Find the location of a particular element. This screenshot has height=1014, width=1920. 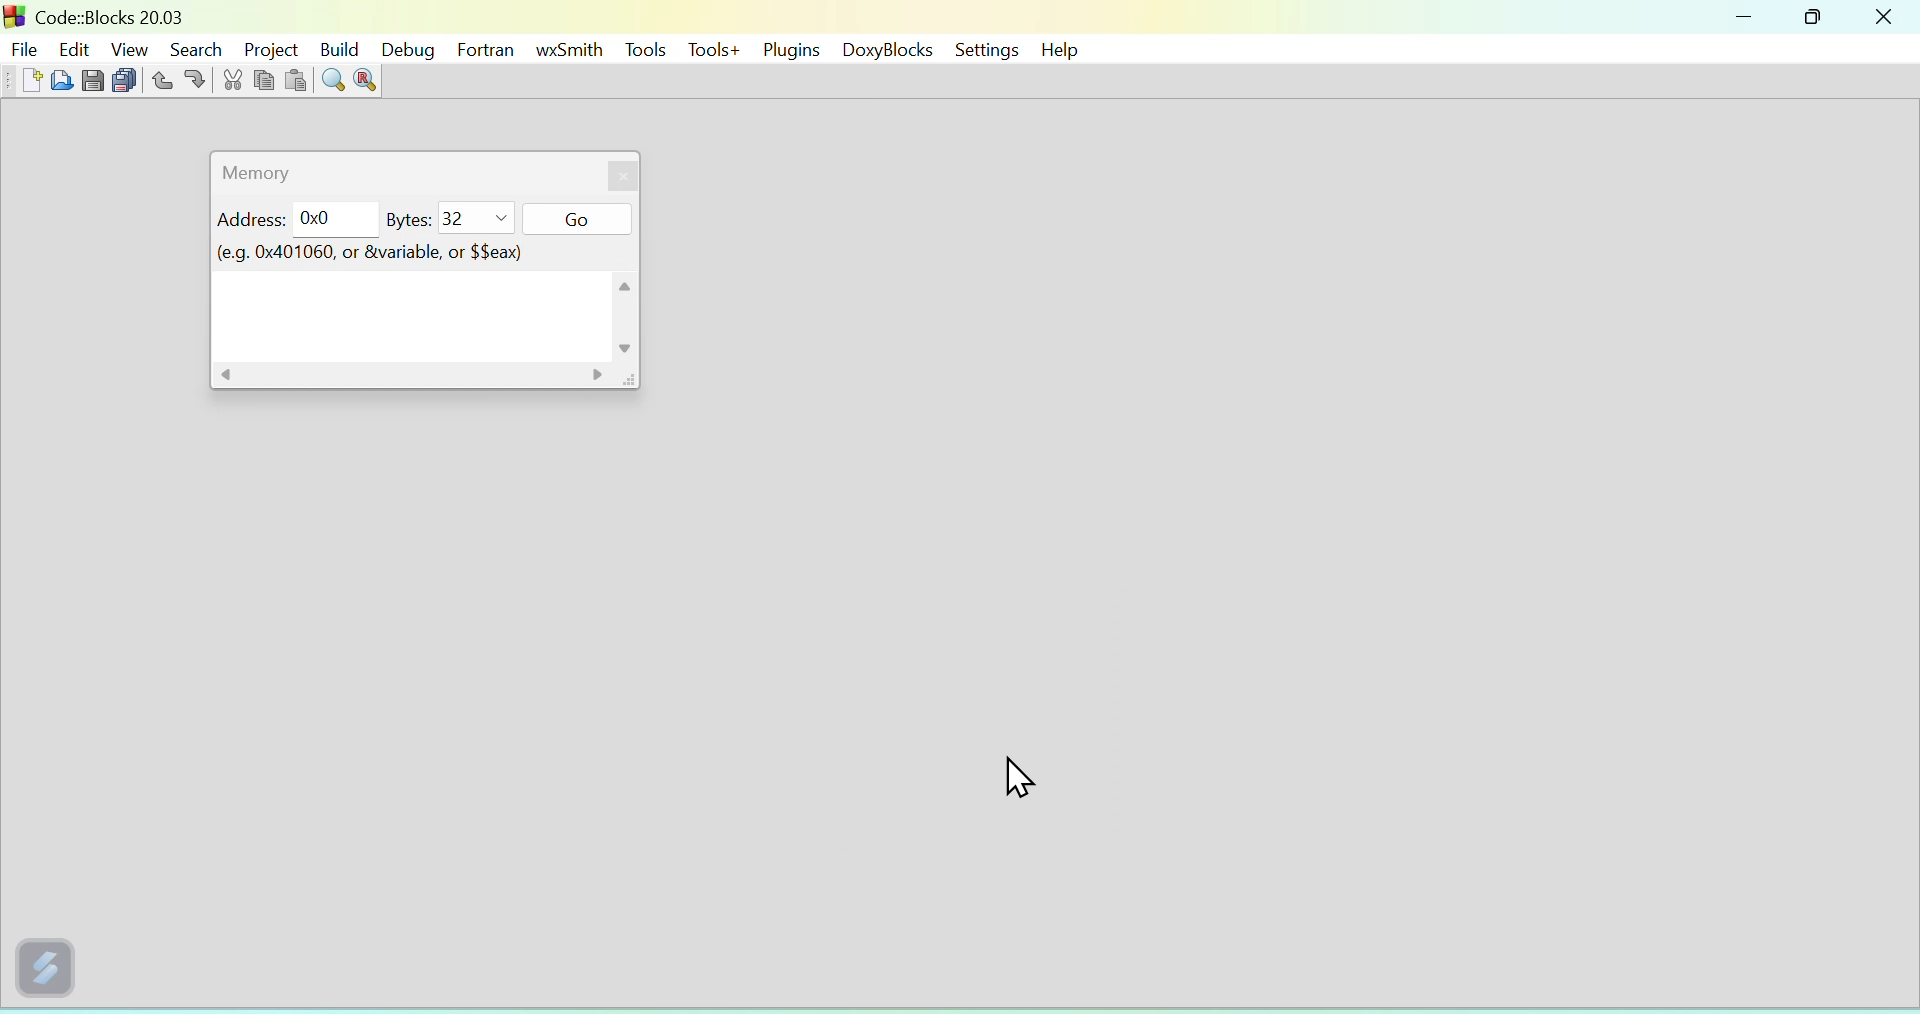

cut  is located at coordinates (232, 82).